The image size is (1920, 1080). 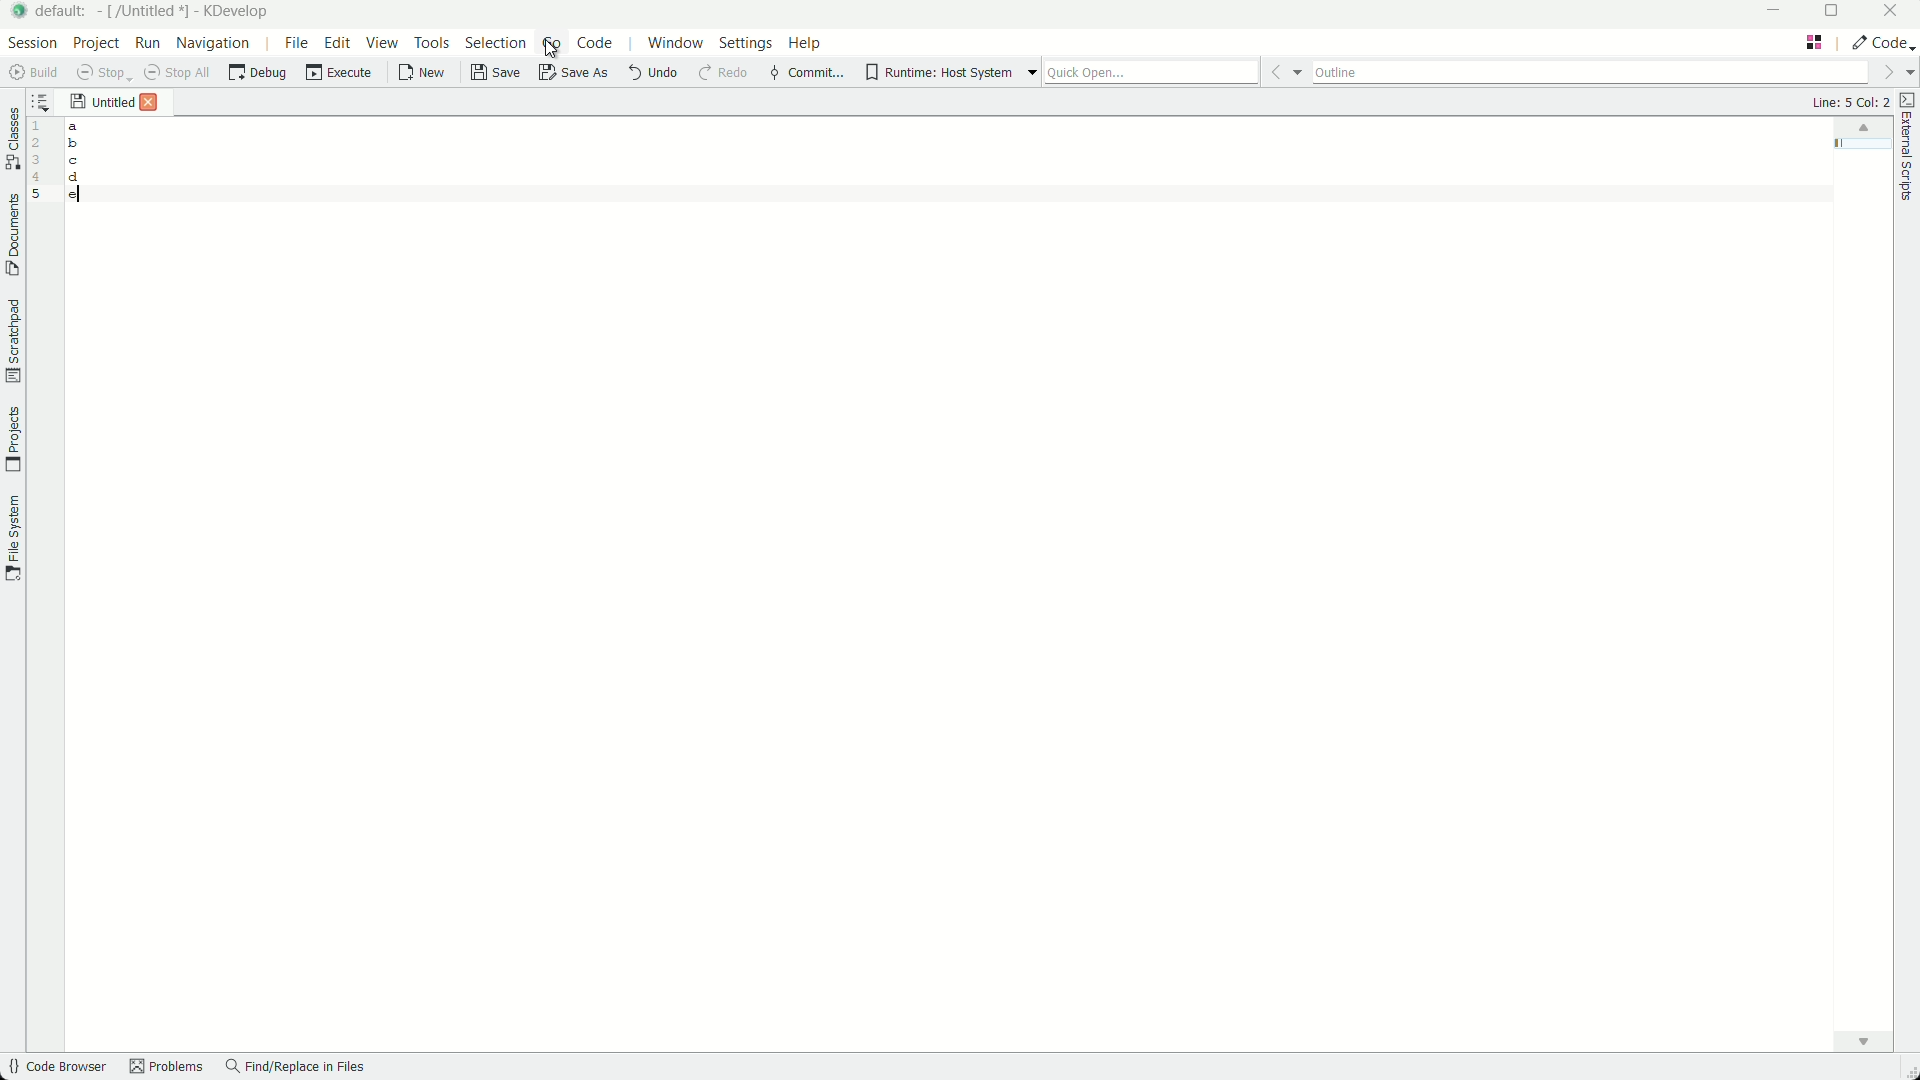 I want to click on scratchpad, so click(x=12, y=341).